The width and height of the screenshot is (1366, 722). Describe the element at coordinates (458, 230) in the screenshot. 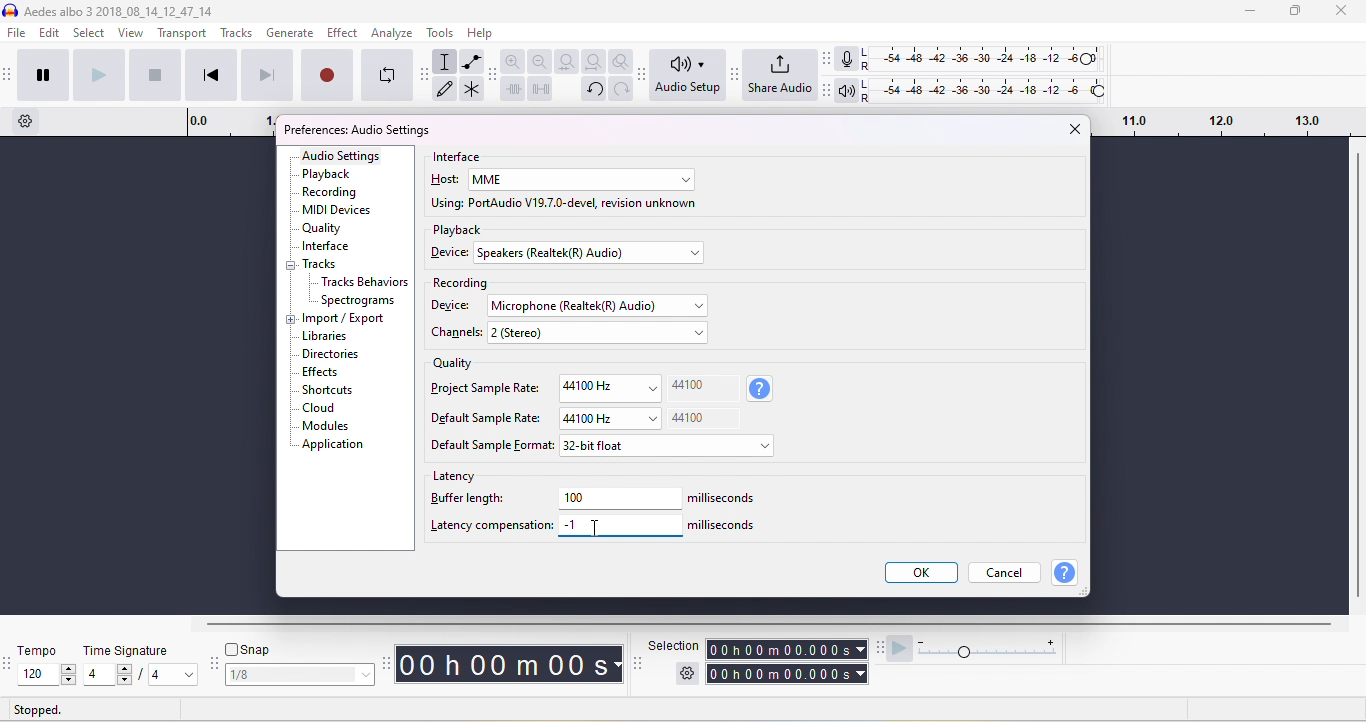

I see `playback` at that location.